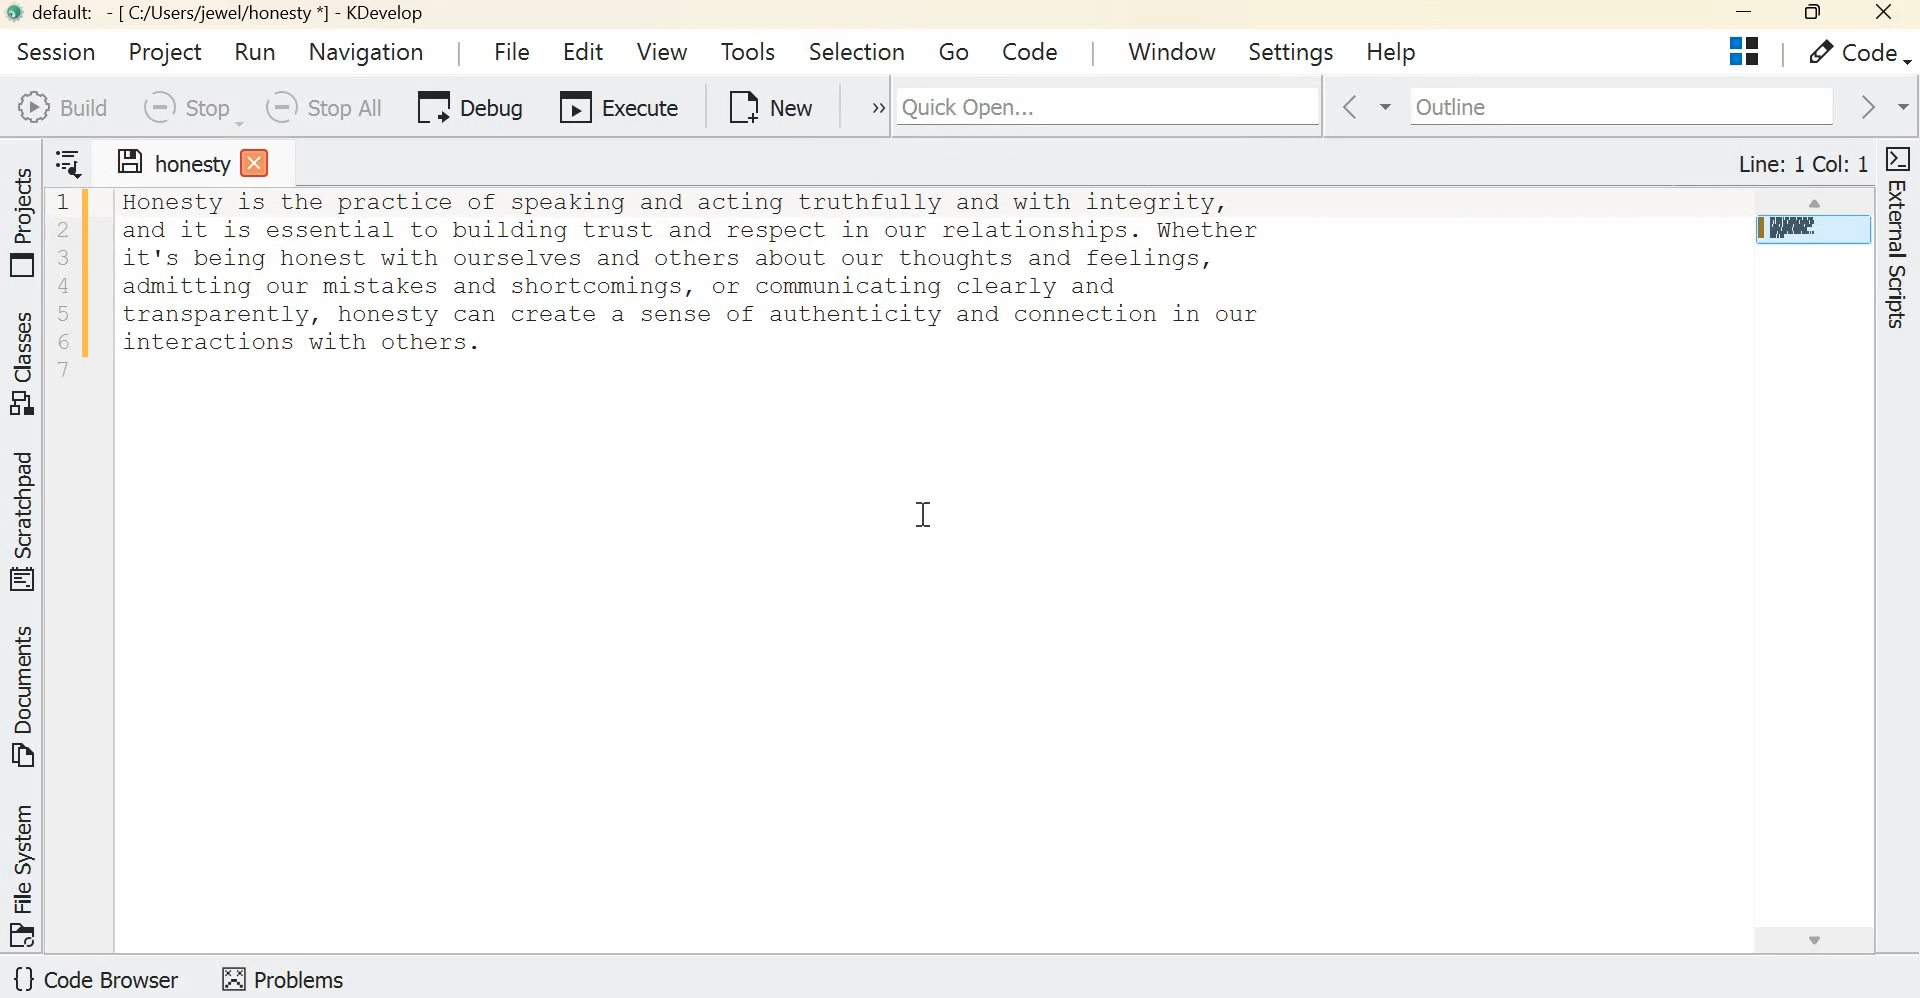 The image size is (1920, 998). Describe the element at coordinates (661, 50) in the screenshot. I see `View` at that location.